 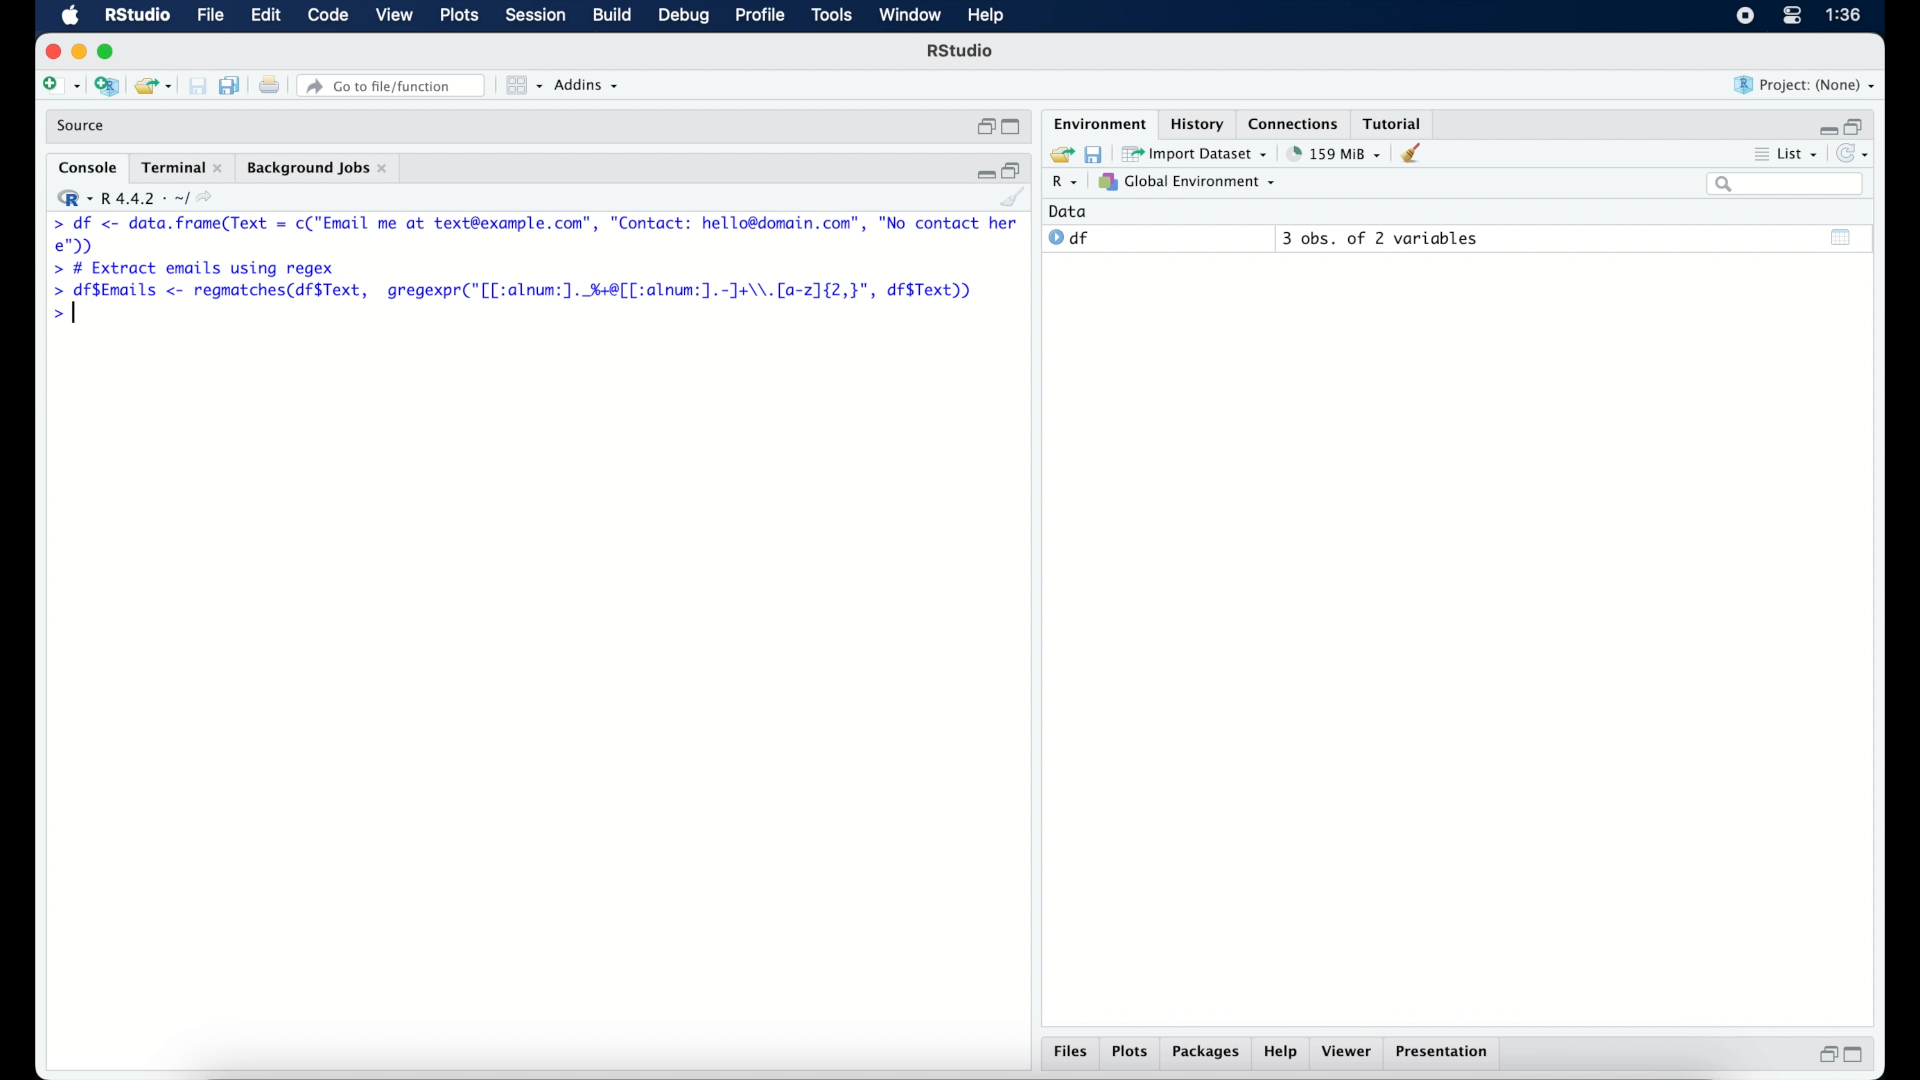 What do you see at coordinates (1826, 1057) in the screenshot?
I see `restore down` at bounding box center [1826, 1057].